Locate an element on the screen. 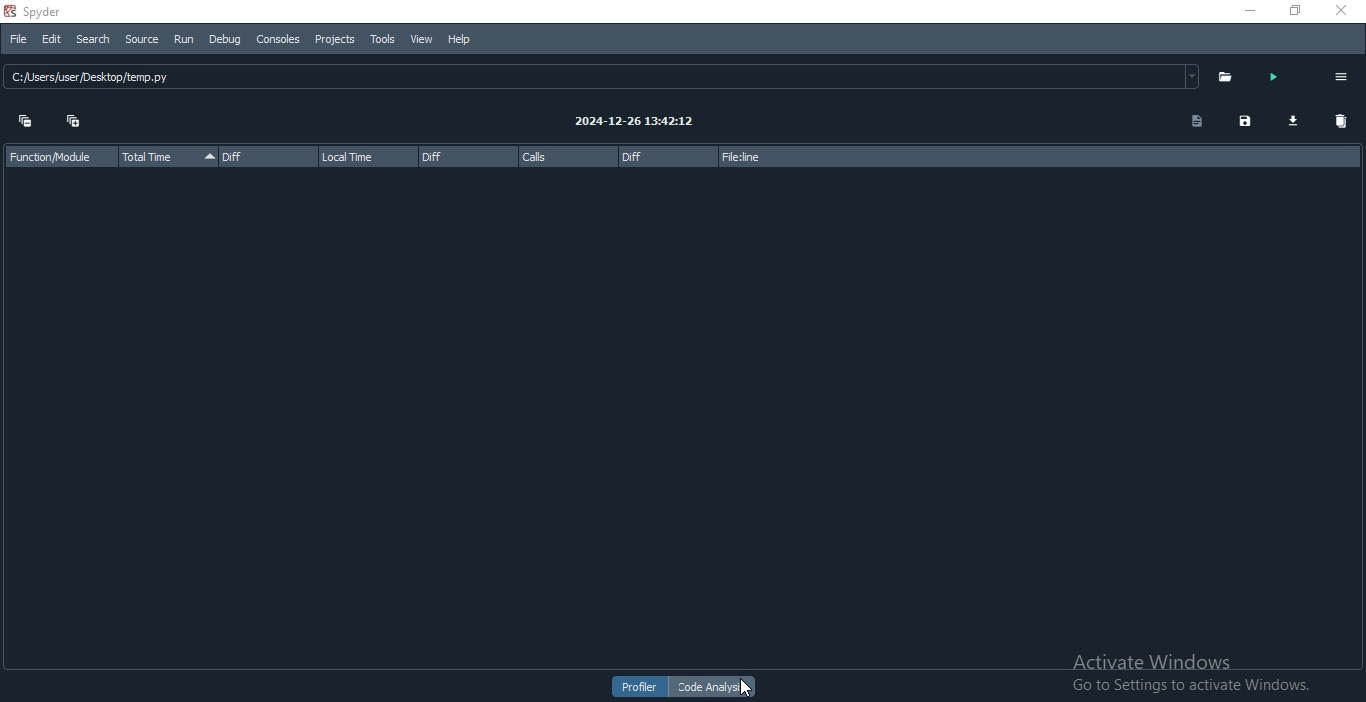 The width and height of the screenshot is (1366, 702). View is located at coordinates (422, 40).